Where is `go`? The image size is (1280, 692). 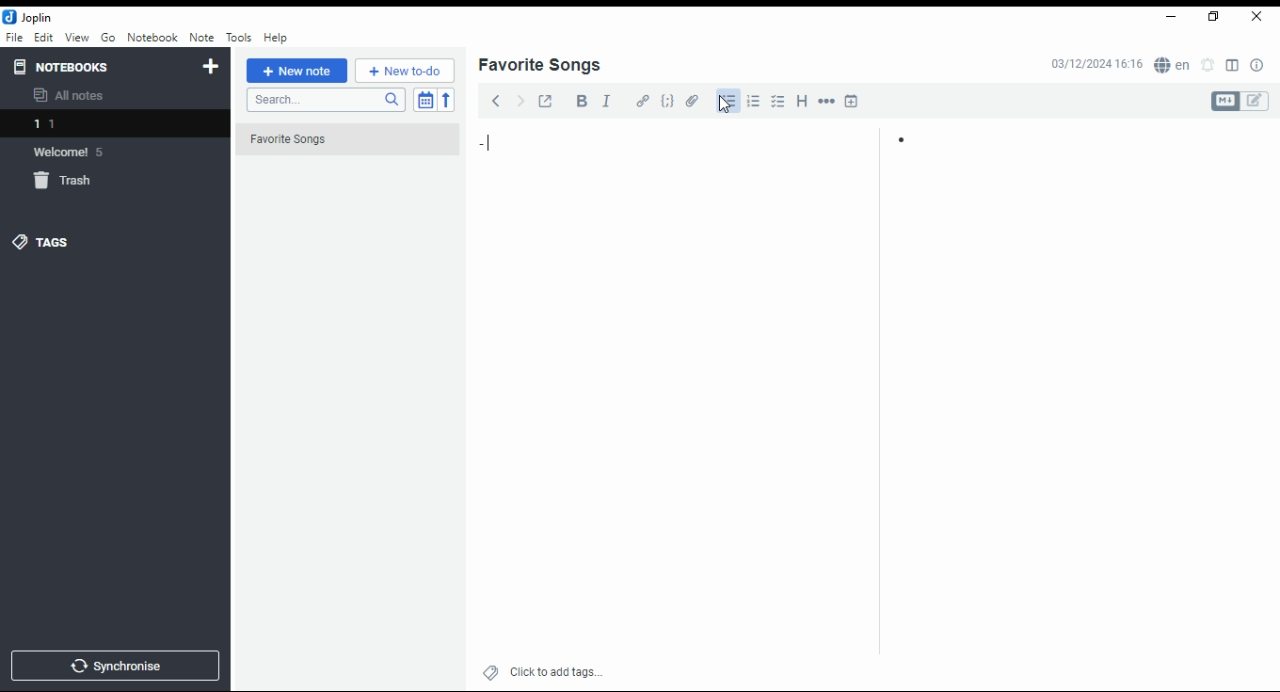
go is located at coordinates (110, 40).